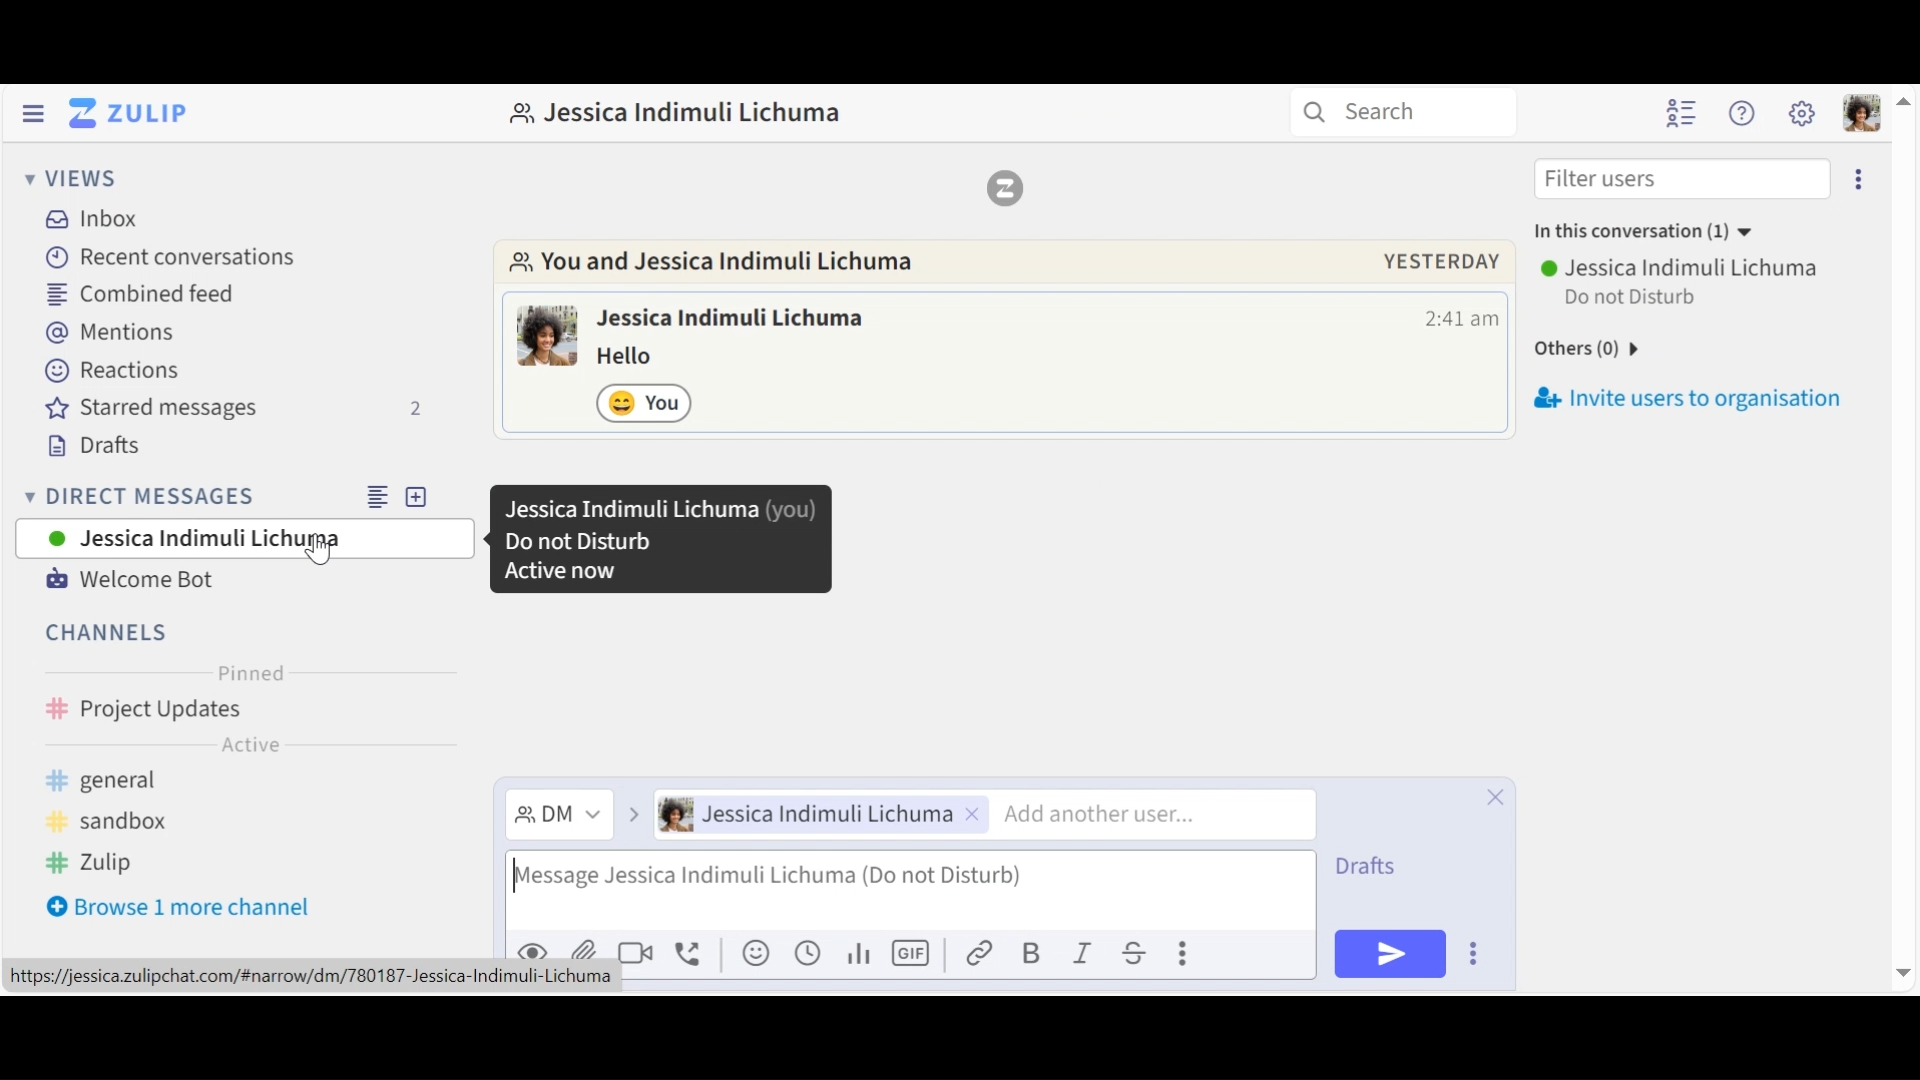 The height and width of the screenshot is (1080, 1920). What do you see at coordinates (1461, 319) in the screenshot?
I see `Time message sent` at bounding box center [1461, 319].